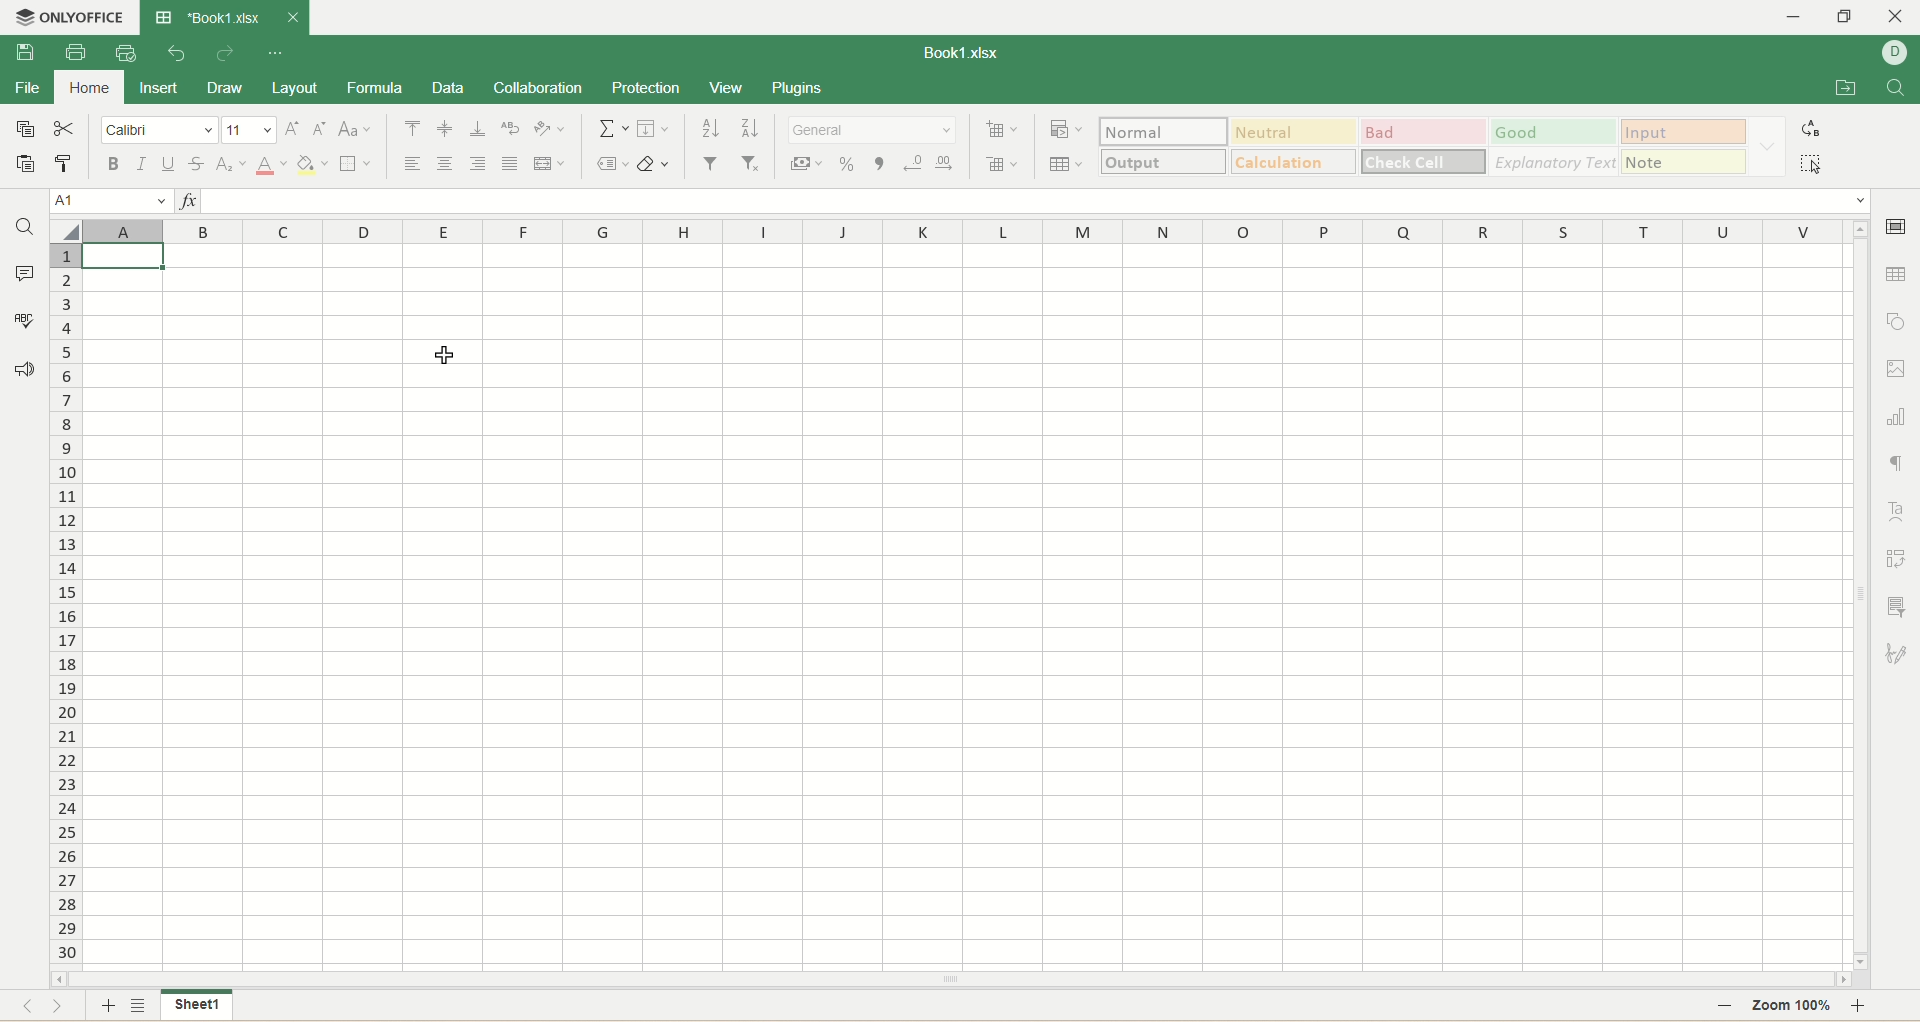  Describe the element at coordinates (271, 167) in the screenshot. I see `text color` at that location.